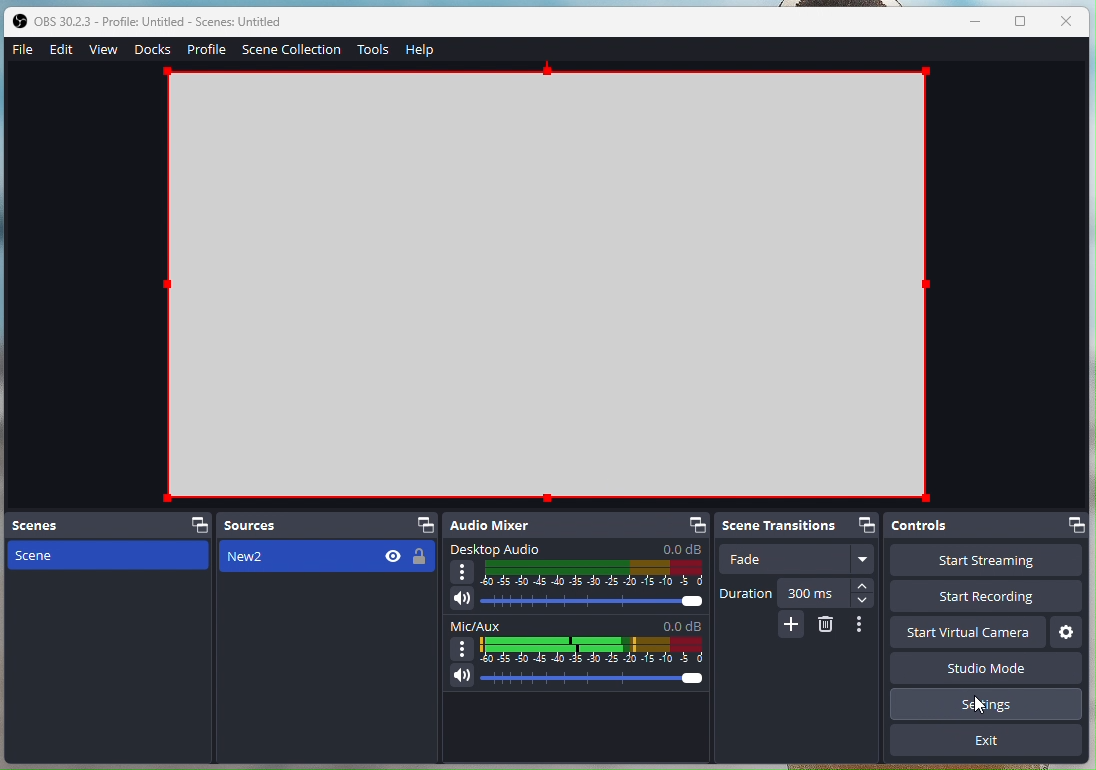 The image size is (1096, 770). I want to click on 0.0 dB, so click(683, 624).